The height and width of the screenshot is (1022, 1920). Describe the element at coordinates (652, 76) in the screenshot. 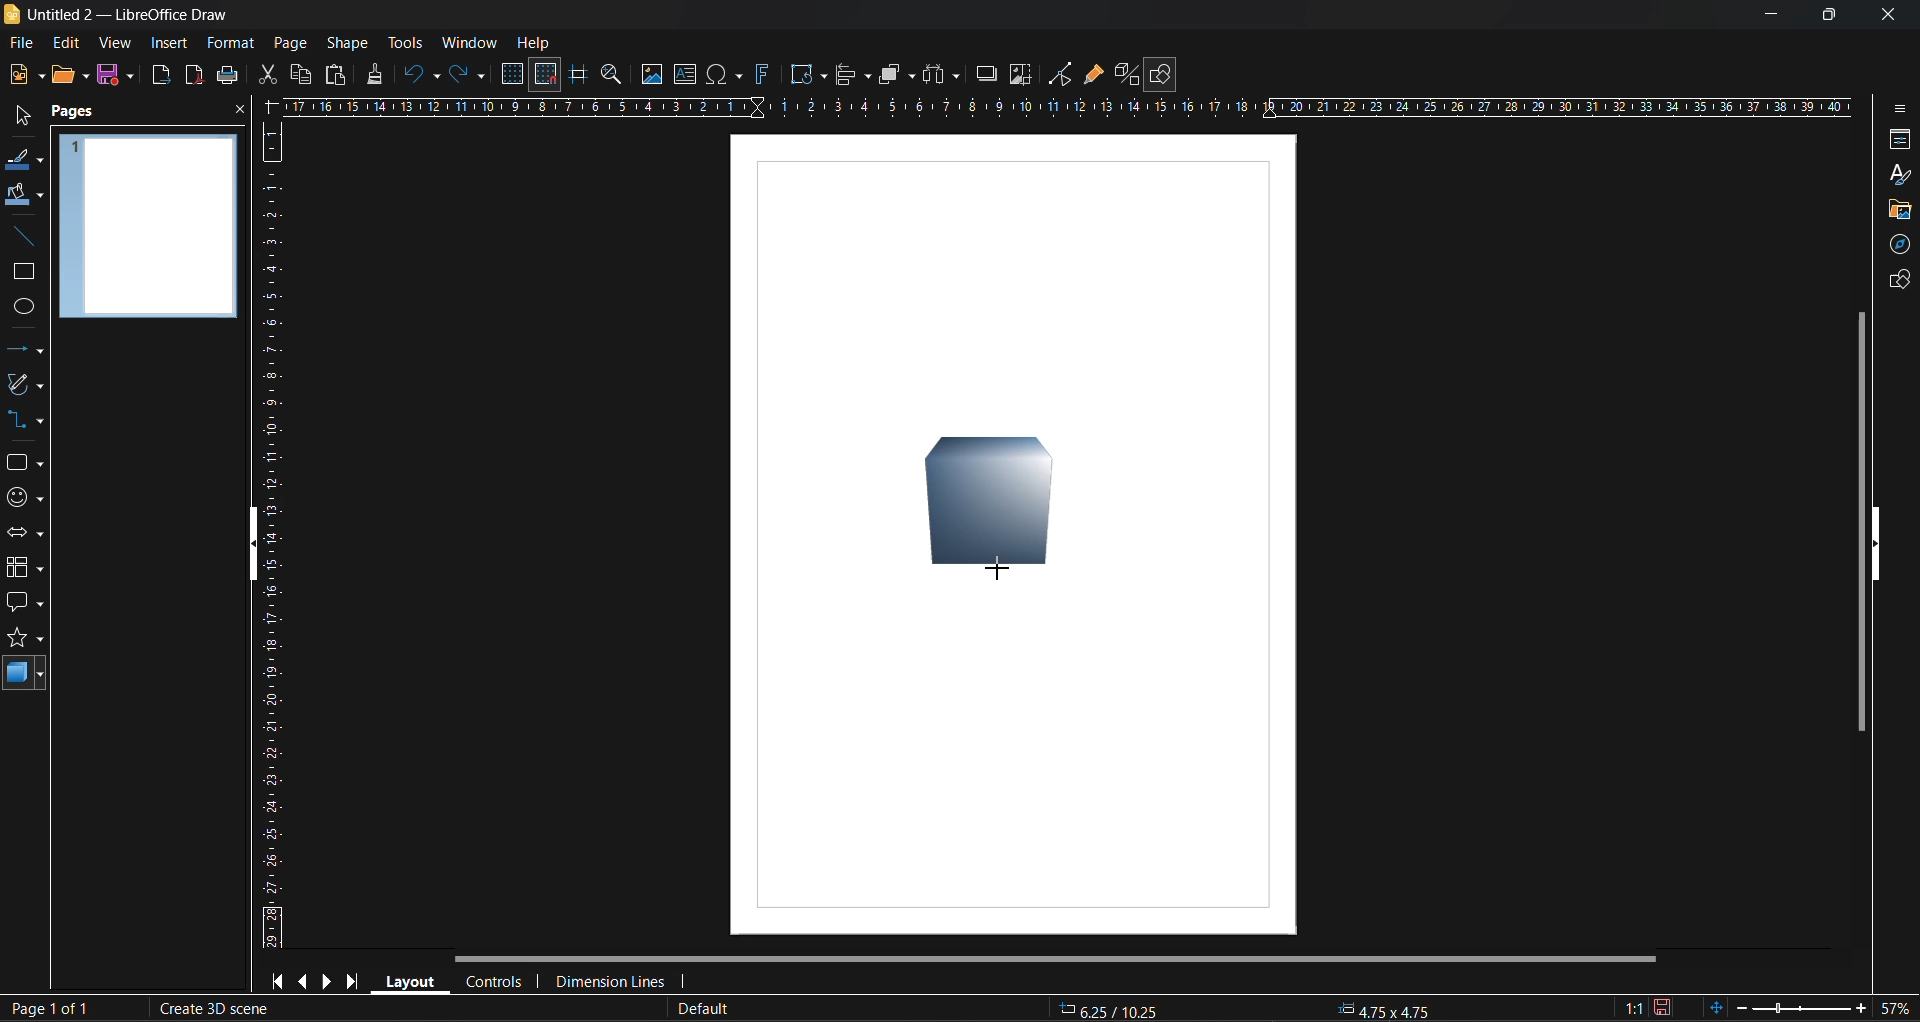

I see `image` at that location.